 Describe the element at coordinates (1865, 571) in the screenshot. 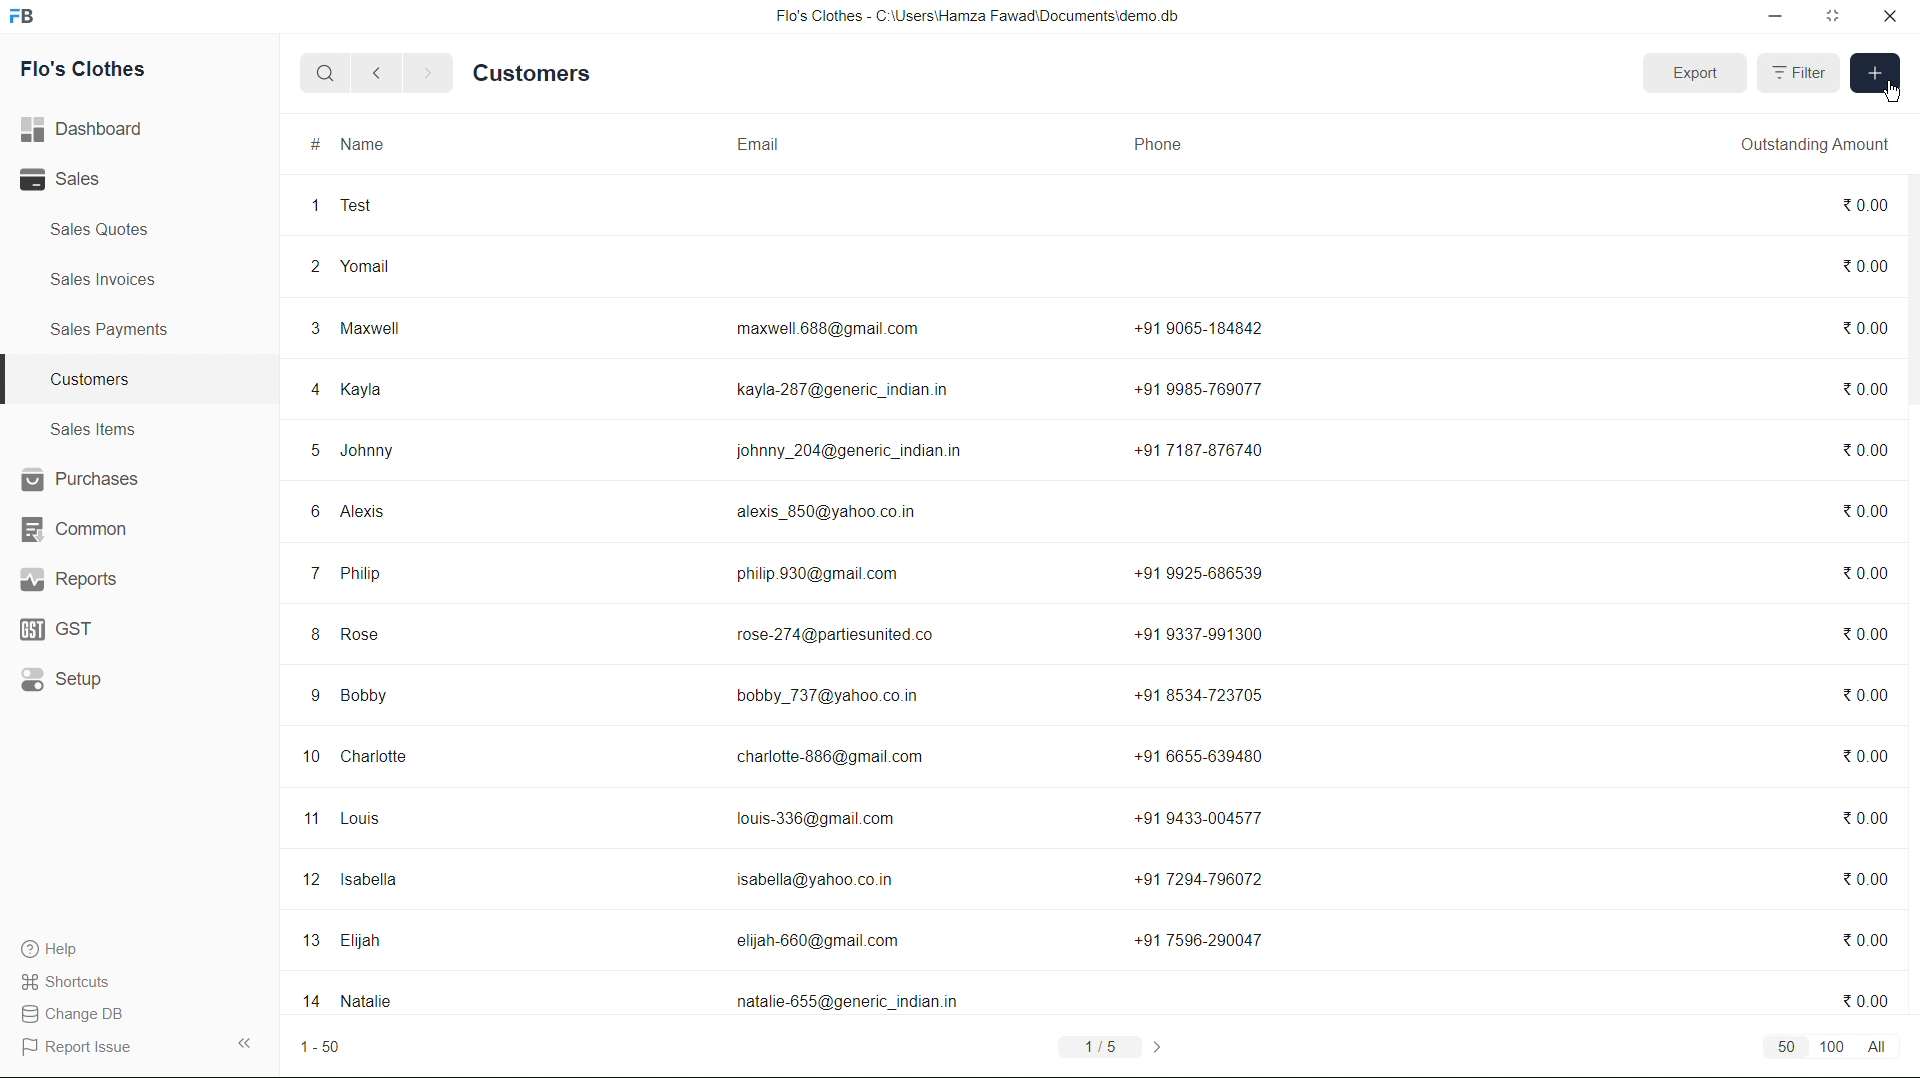

I see `0.00` at that location.